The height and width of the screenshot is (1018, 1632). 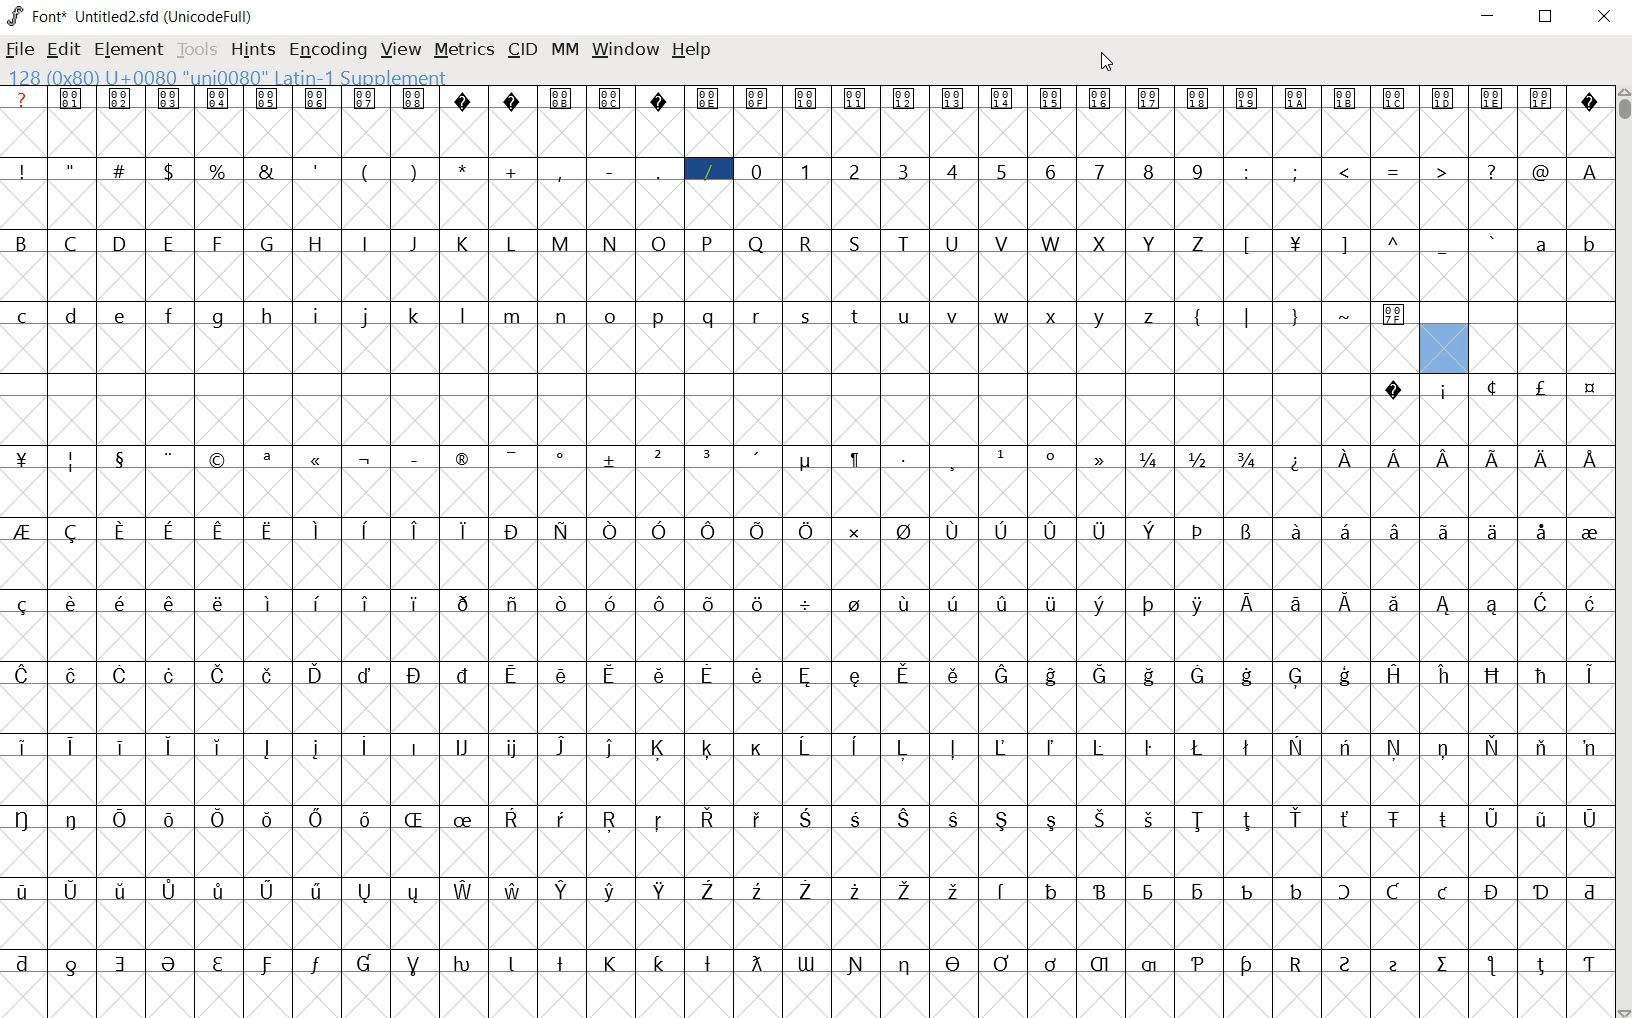 What do you see at coordinates (168, 171) in the screenshot?
I see `glyph` at bounding box center [168, 171].